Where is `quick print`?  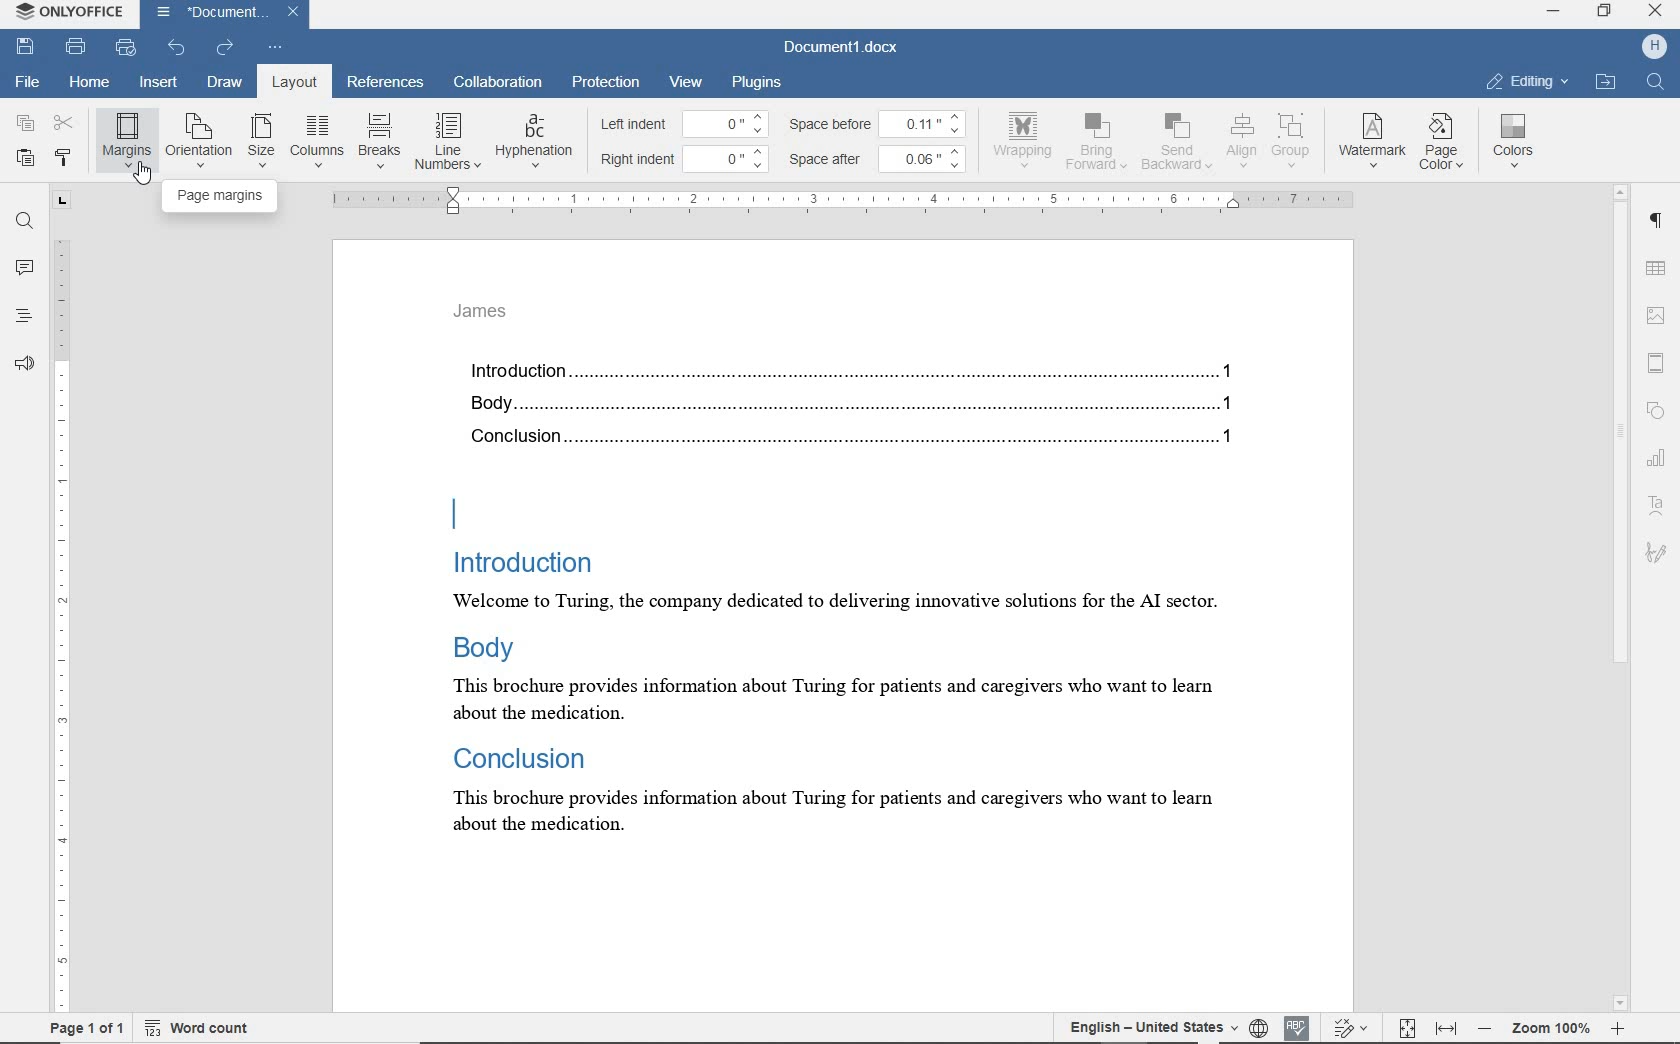 quick print is located at coordinates (127, 50).